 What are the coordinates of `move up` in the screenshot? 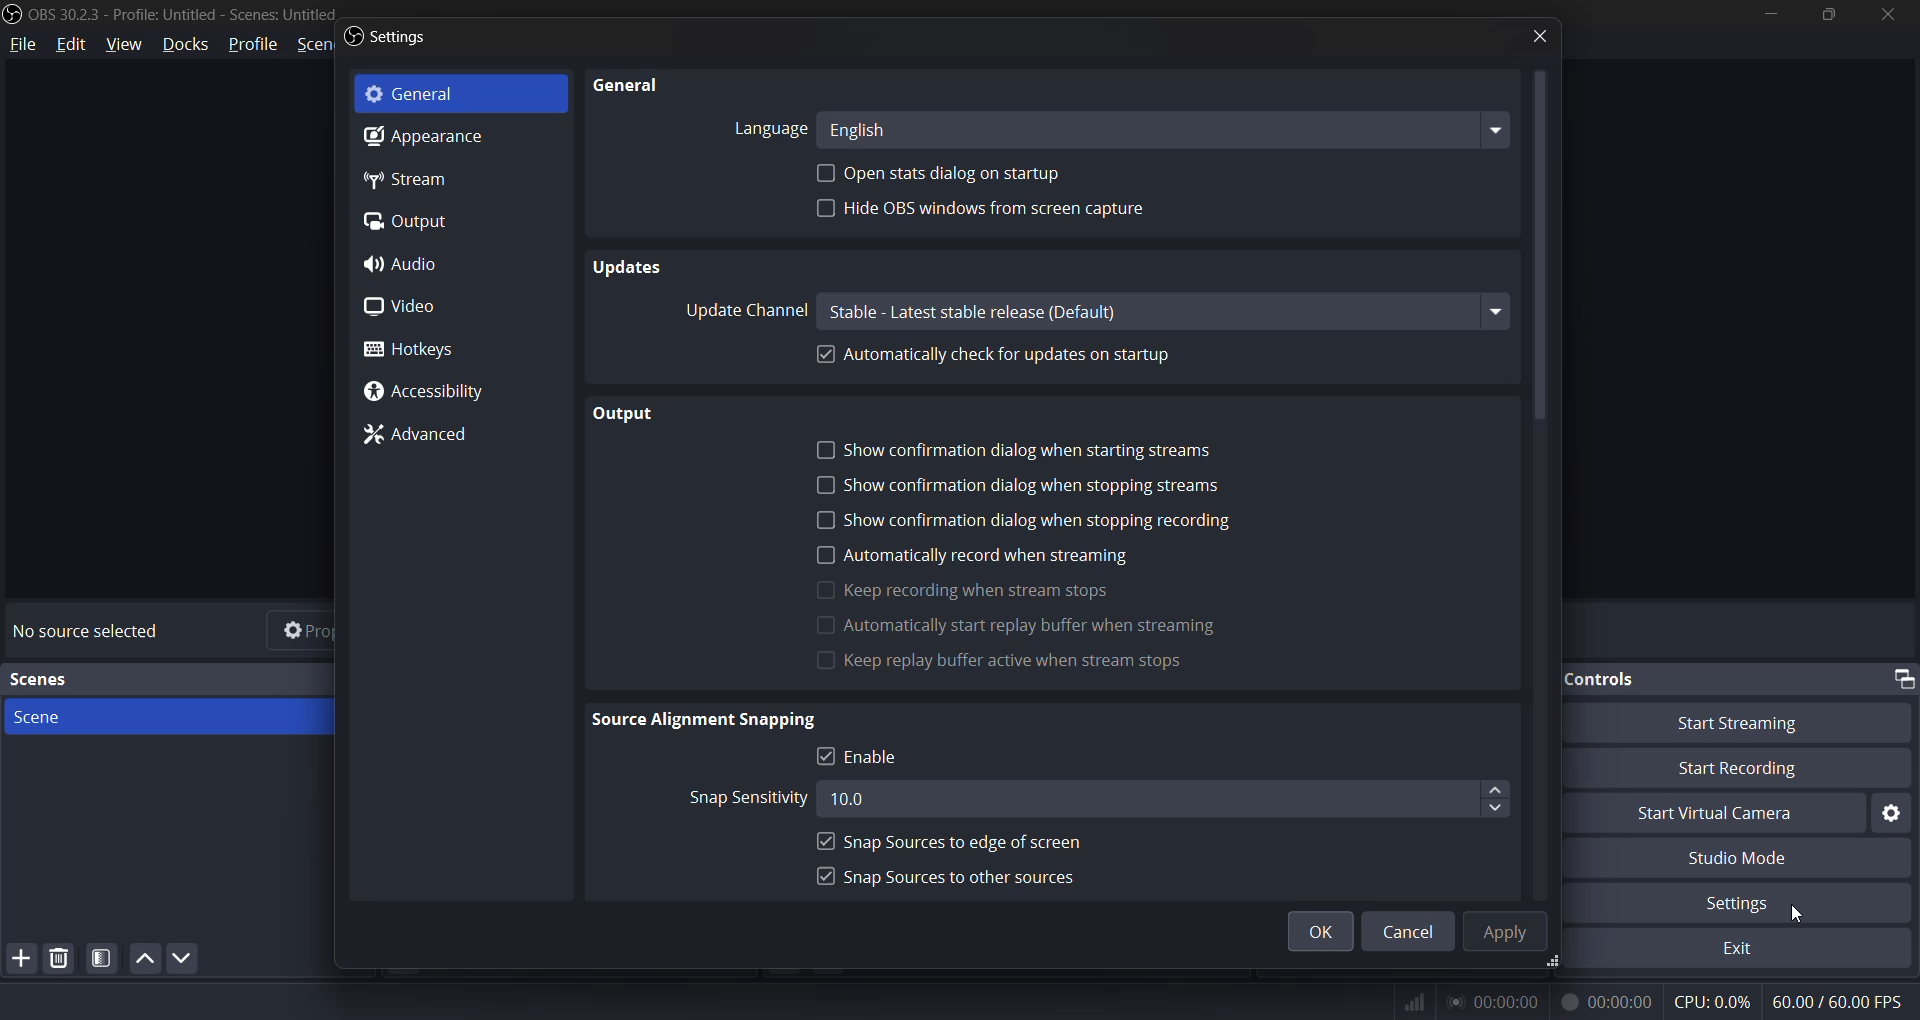 It's located at (143, 960).